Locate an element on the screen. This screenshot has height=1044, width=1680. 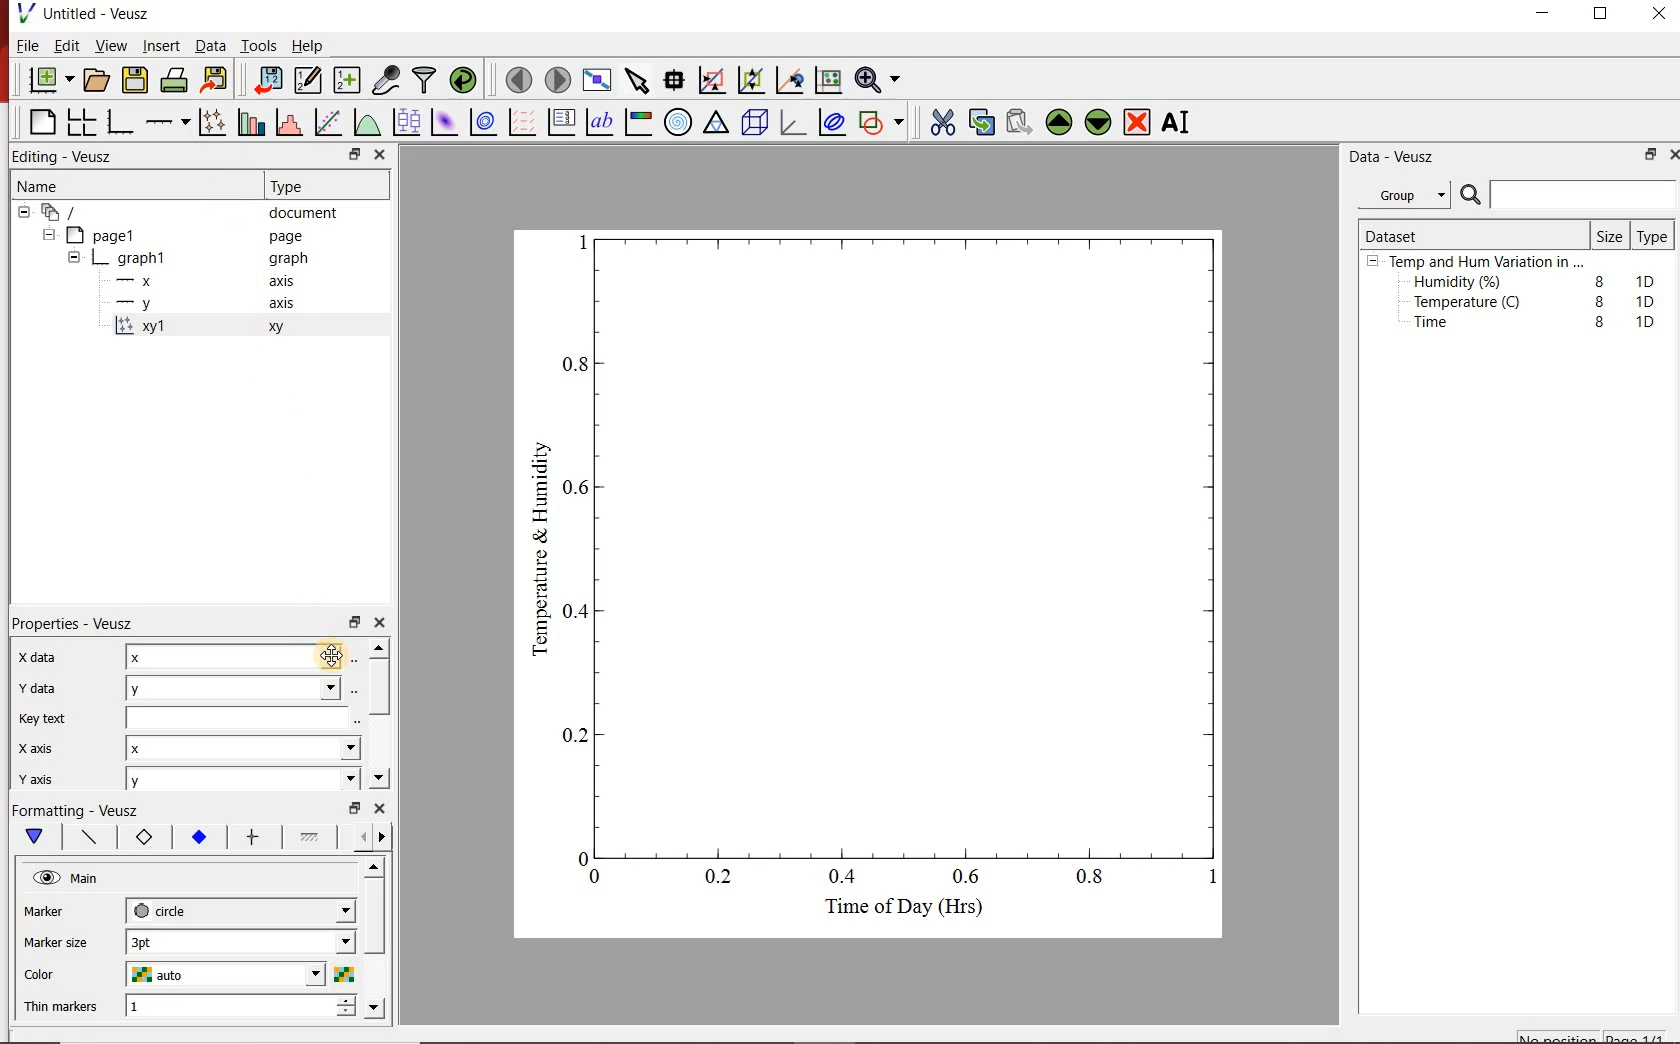
Move the selected widget down is located at coordinates (1101, 122).